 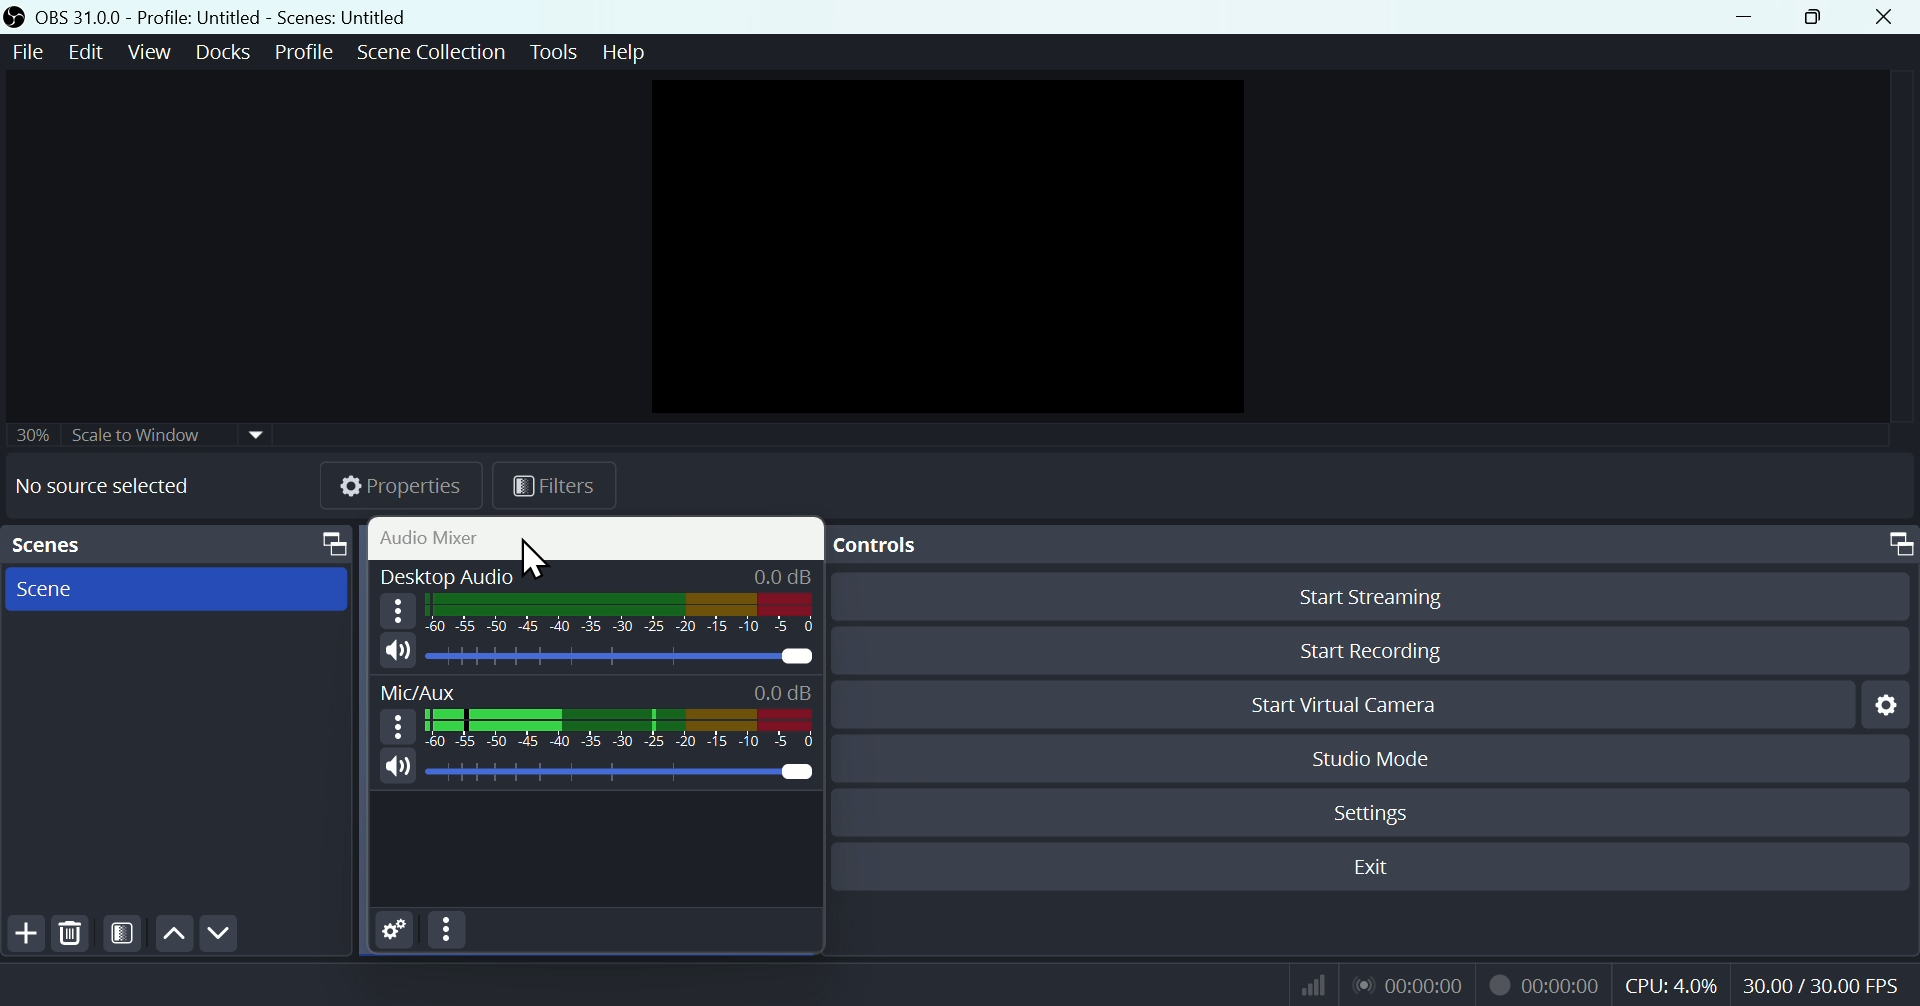 What do you see at coordinates (1375, 546) in the screenshot?
I see `Controls` at bounding box center [1375, 546].